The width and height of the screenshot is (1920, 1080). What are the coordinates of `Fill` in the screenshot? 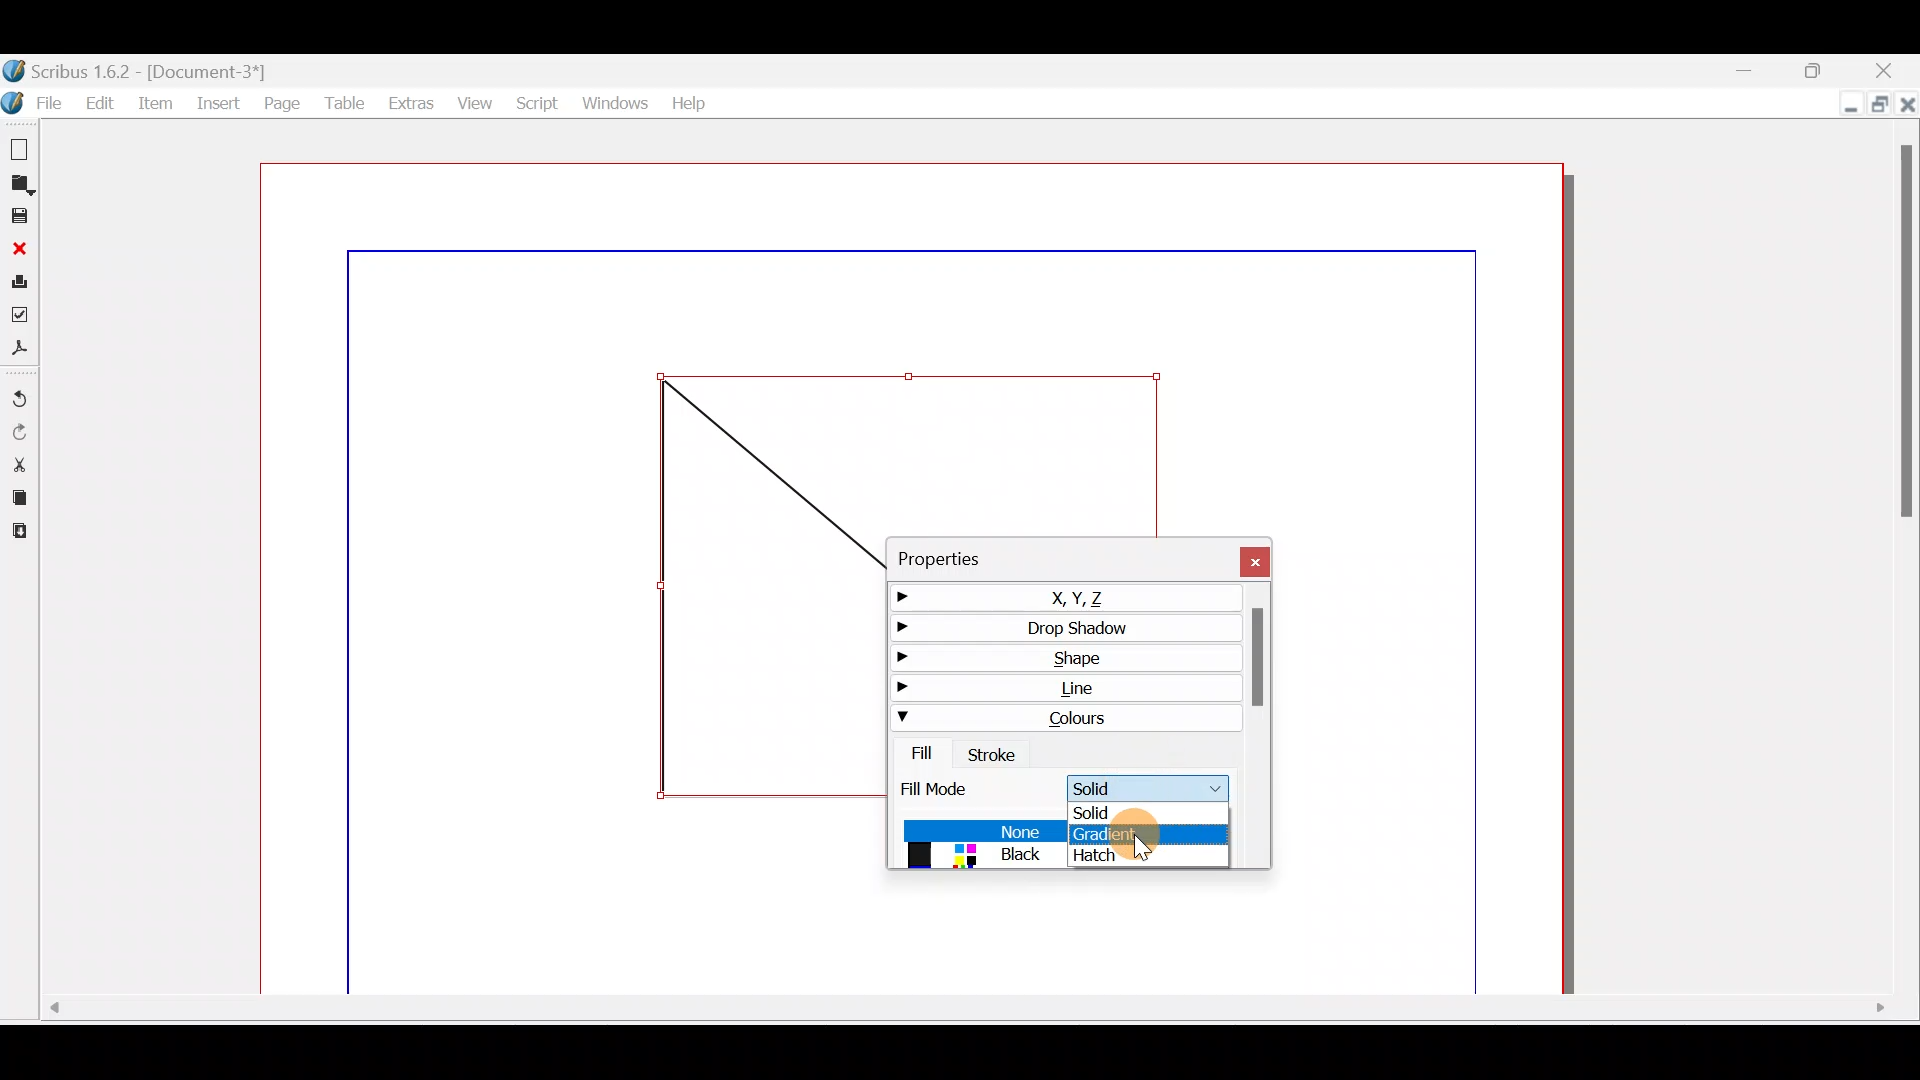 It's located at (915, 753).